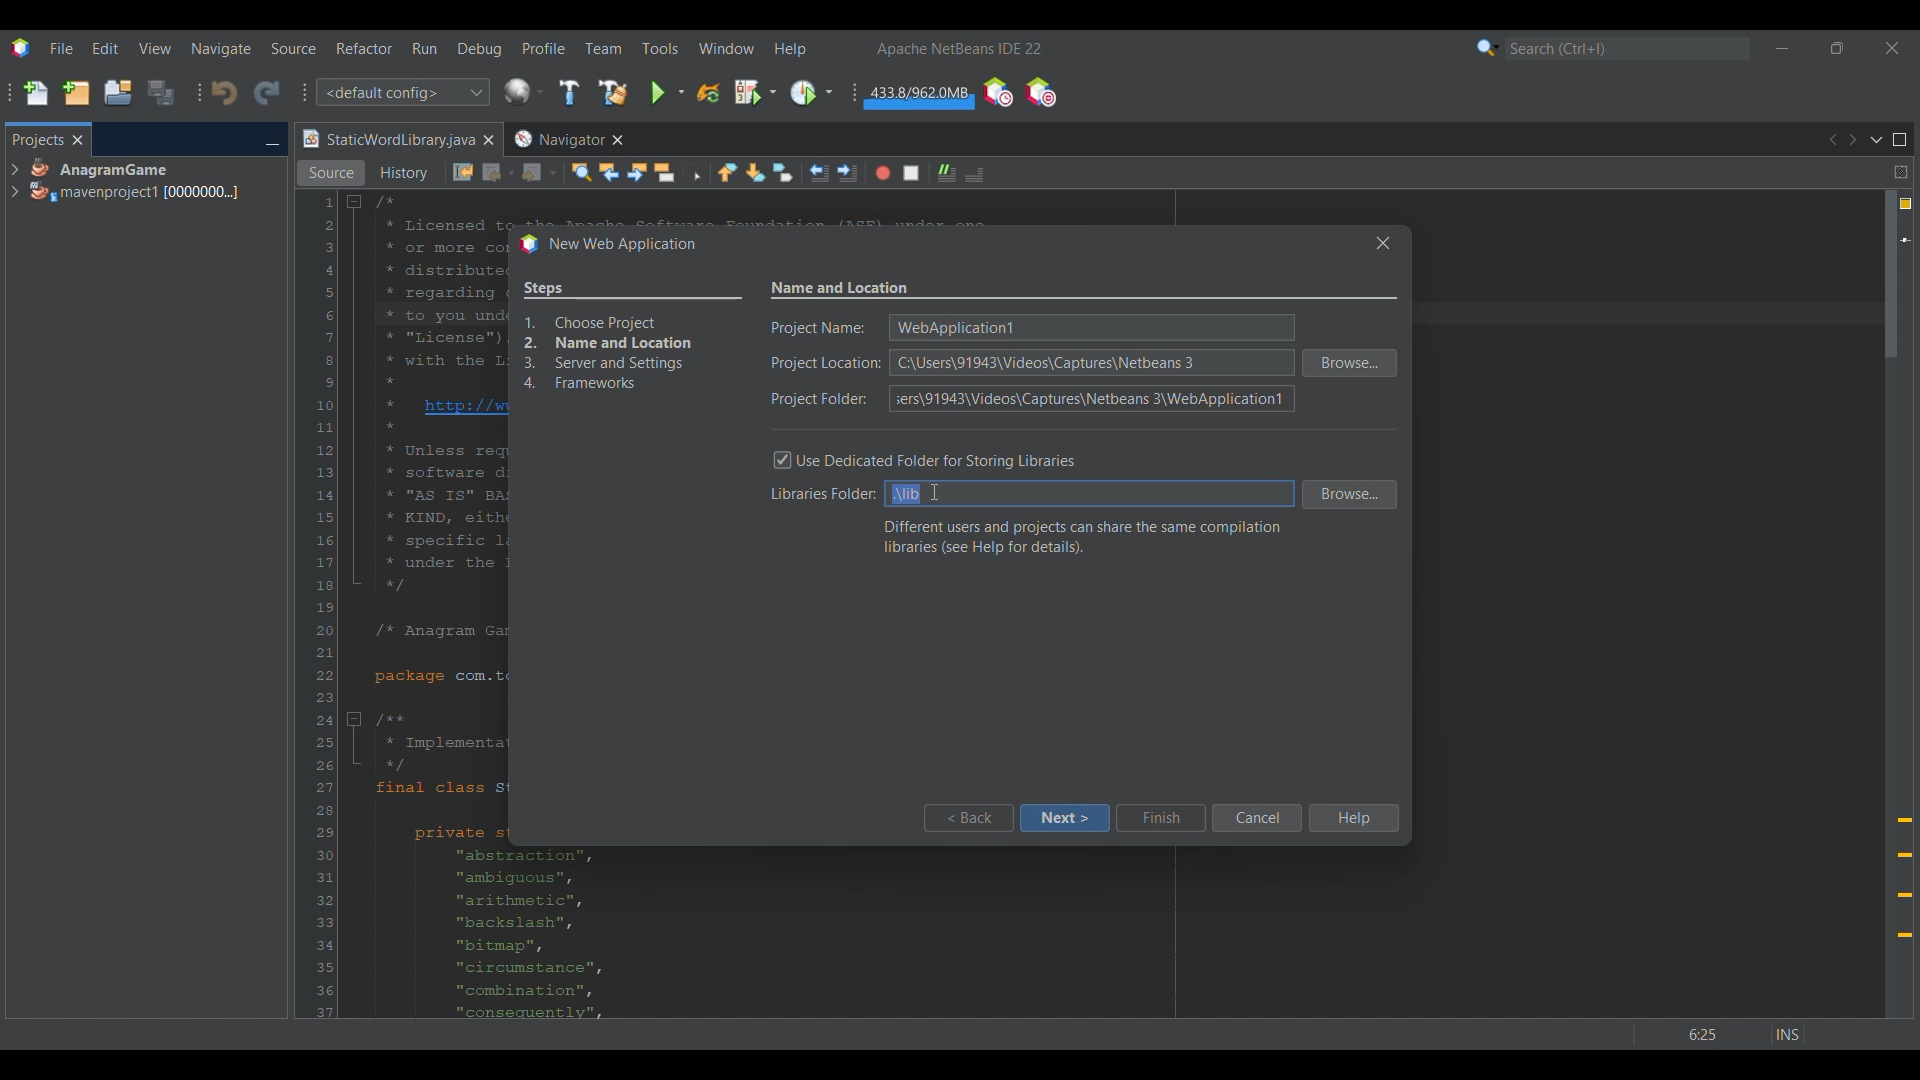 The height and width of the screenshot is (1080, 1920). I want to click on Clean and build main project, so click(612, 92).